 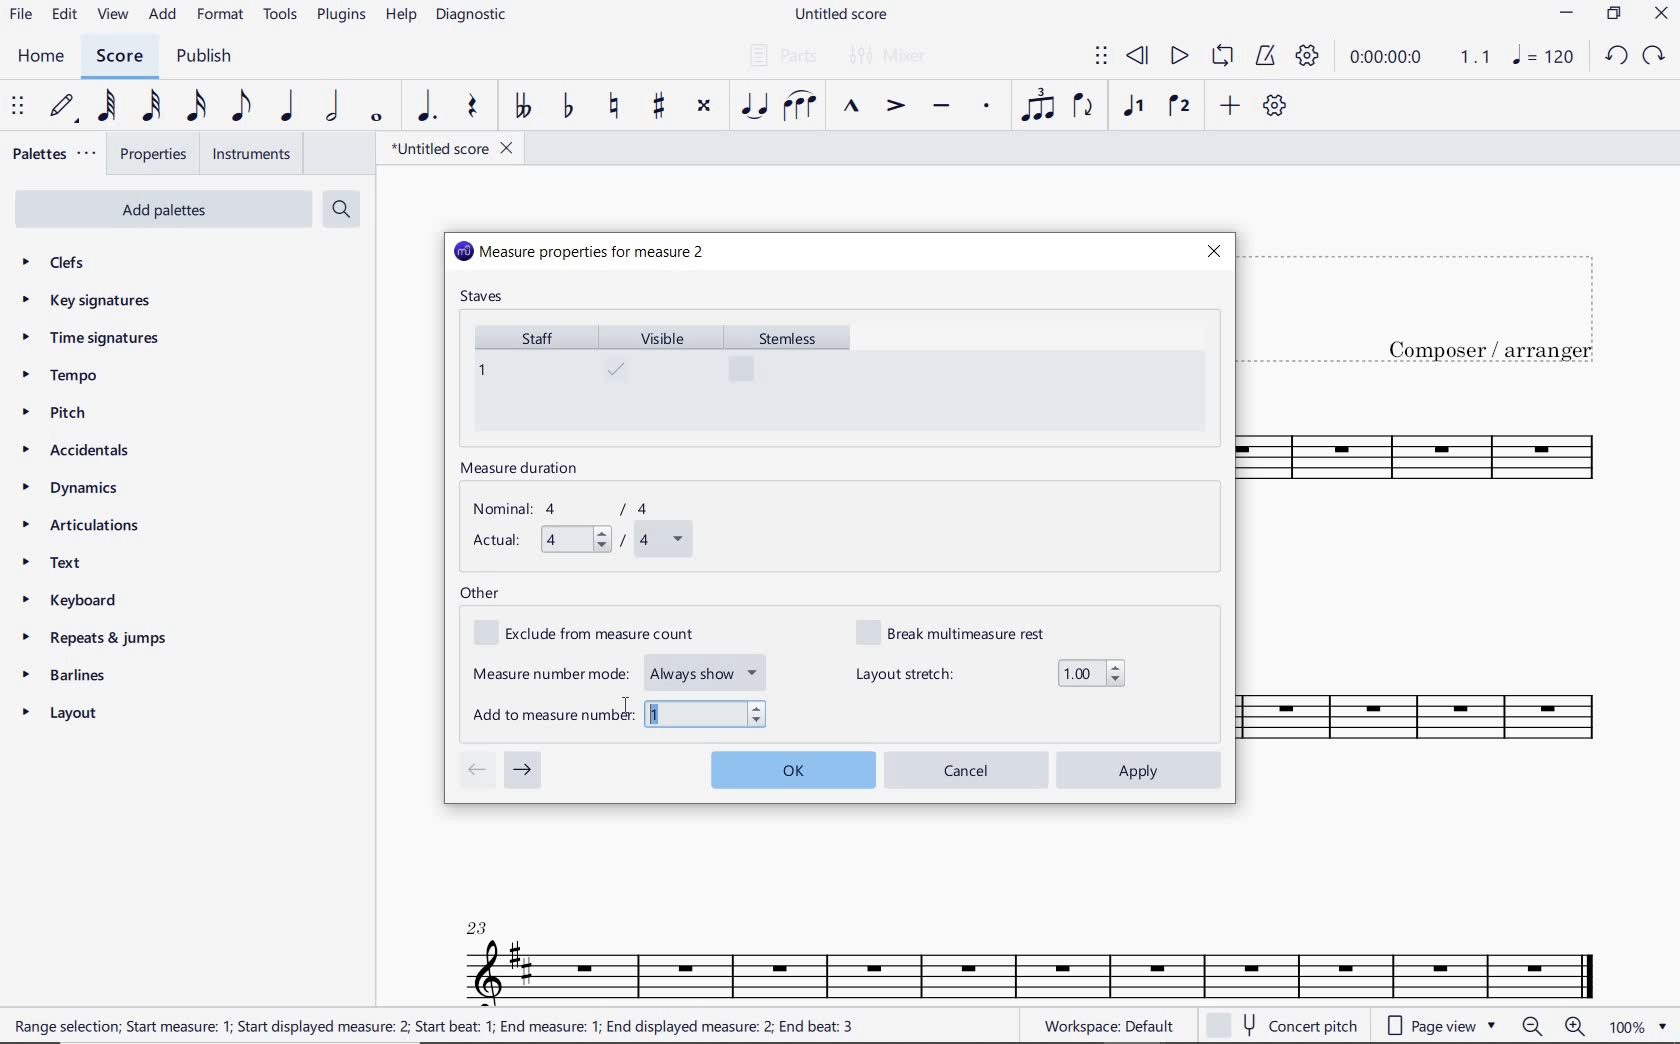 I want to click on TUPLET, so click(x=1040, y=105).